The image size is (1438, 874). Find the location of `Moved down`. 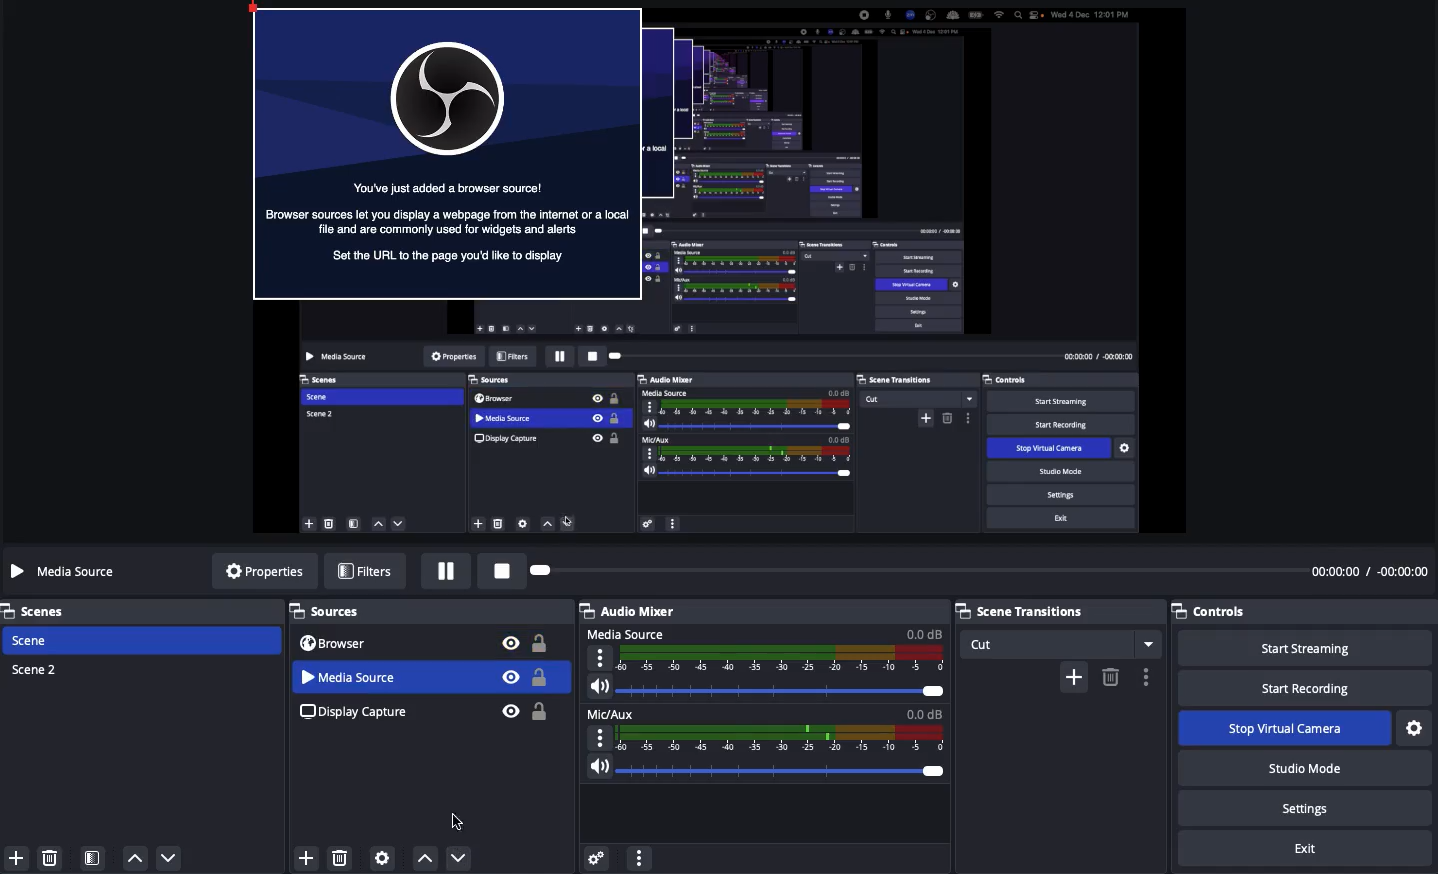

Moved down is located at coordinates (461, 819).